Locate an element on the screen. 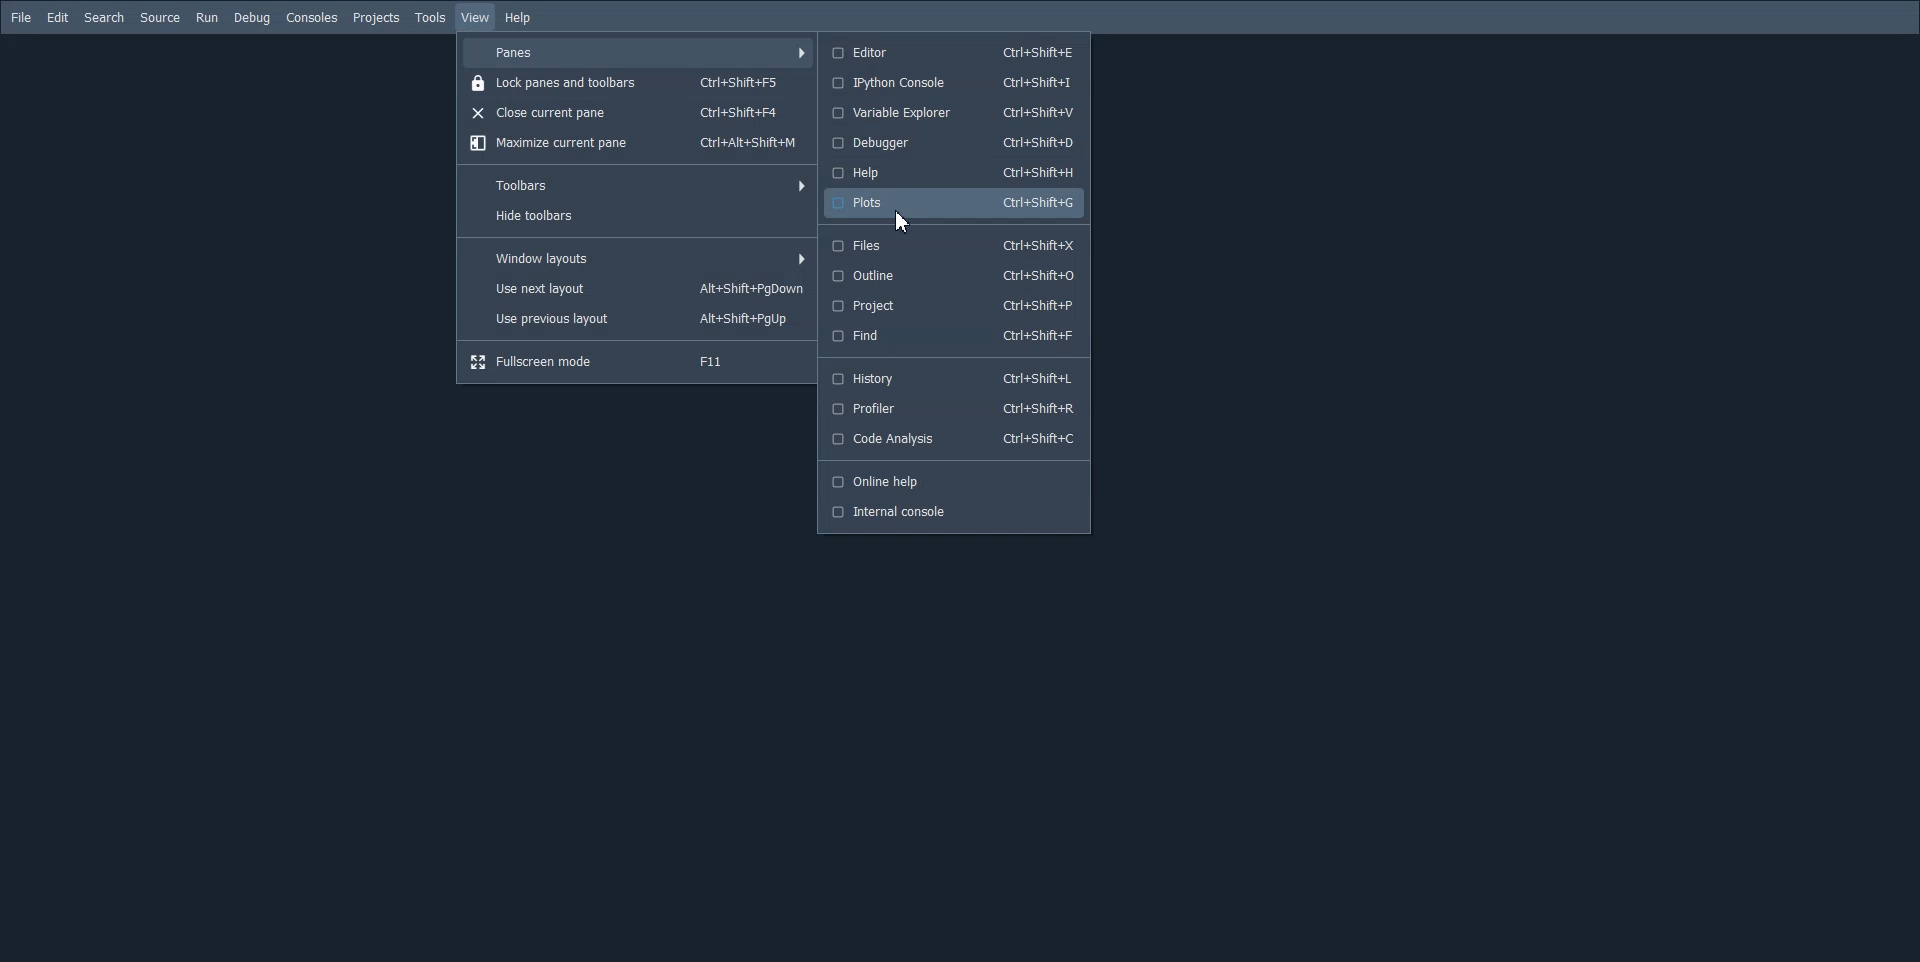 This screenshot has width=1920, height=962. Hide toolbars is located at coordinates (637, 215).